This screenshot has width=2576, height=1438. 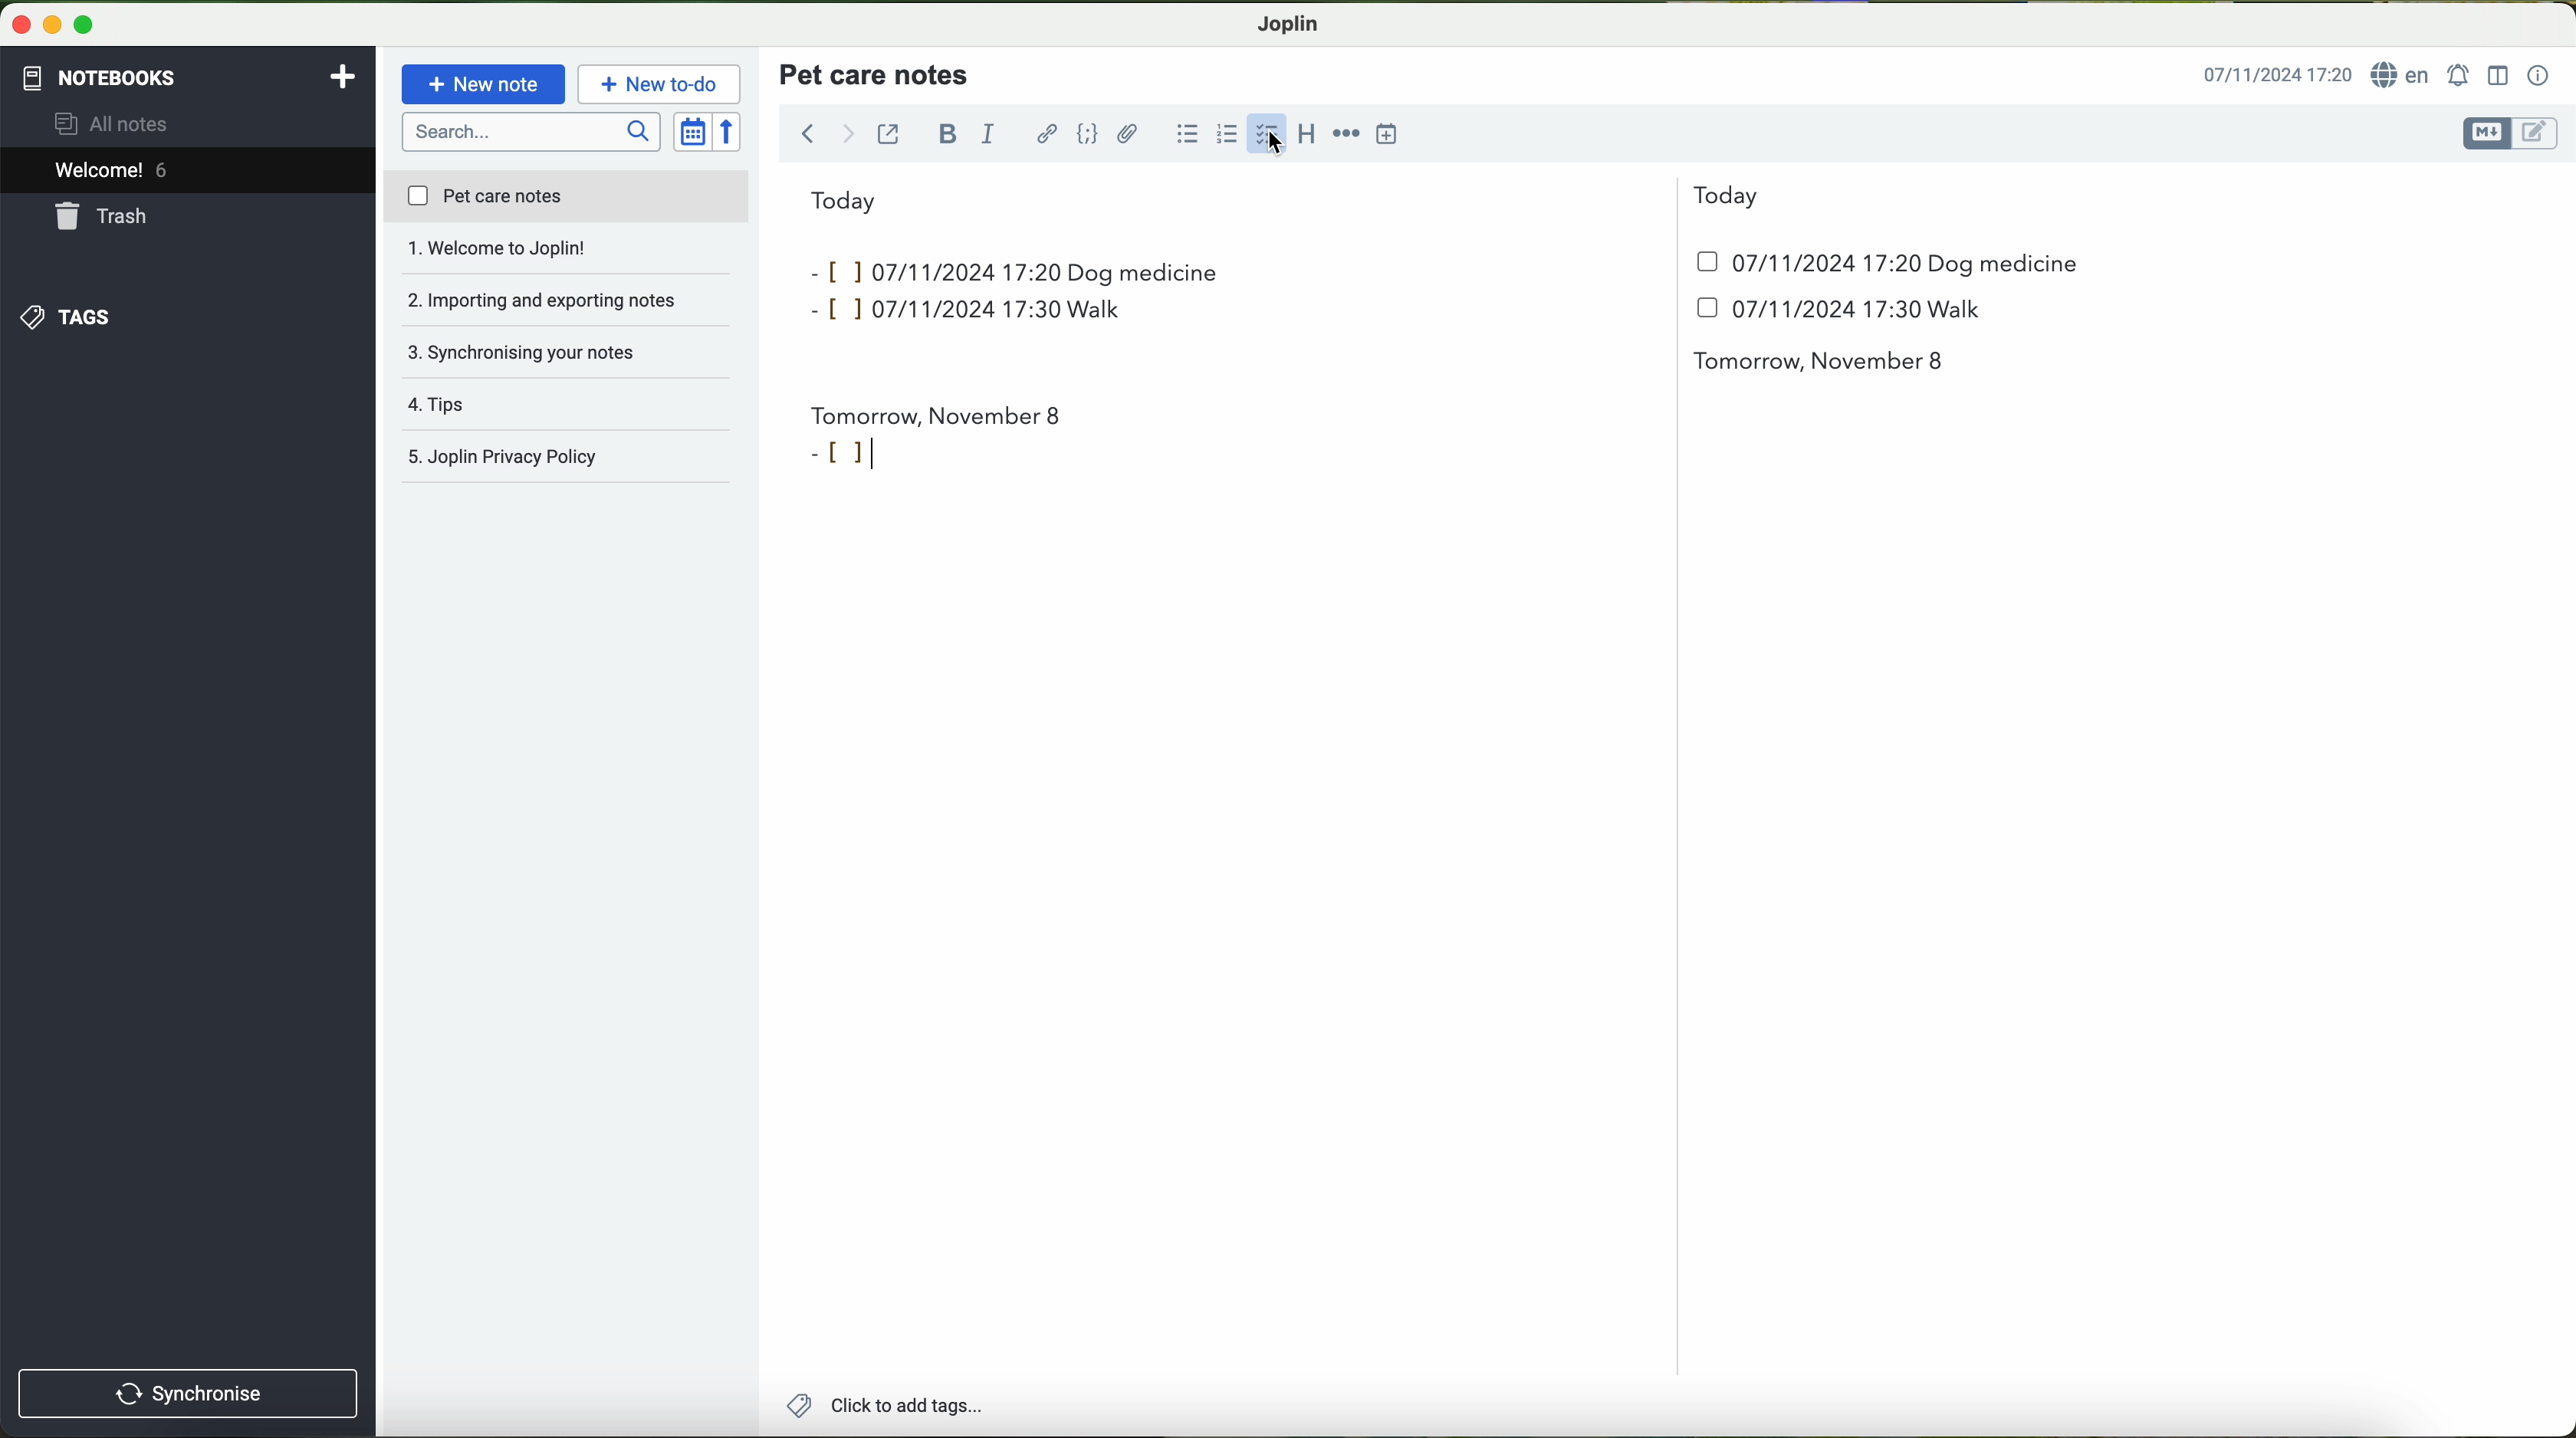 What do you see at coordinates (1145, 272) in the screenshot?
I see `dog medicine` at bounding box center [1145, 272].